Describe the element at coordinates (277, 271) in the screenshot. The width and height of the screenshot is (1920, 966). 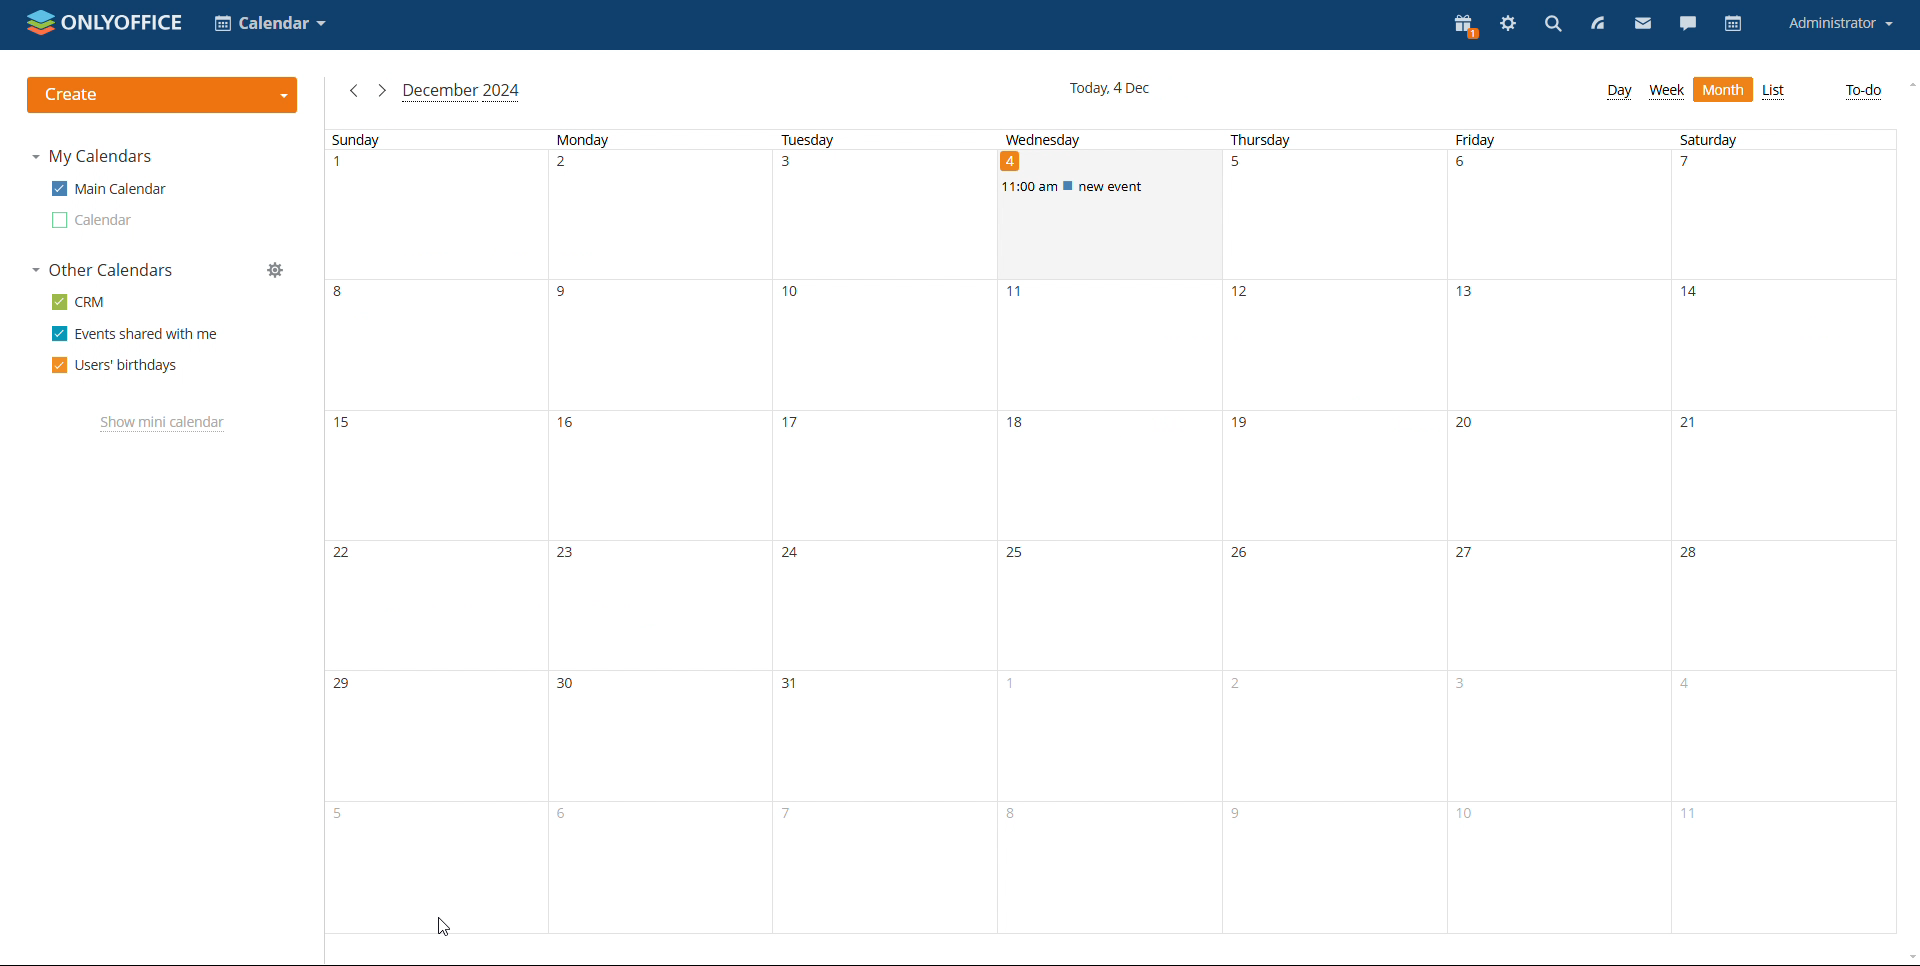
I see `manage` at that location.